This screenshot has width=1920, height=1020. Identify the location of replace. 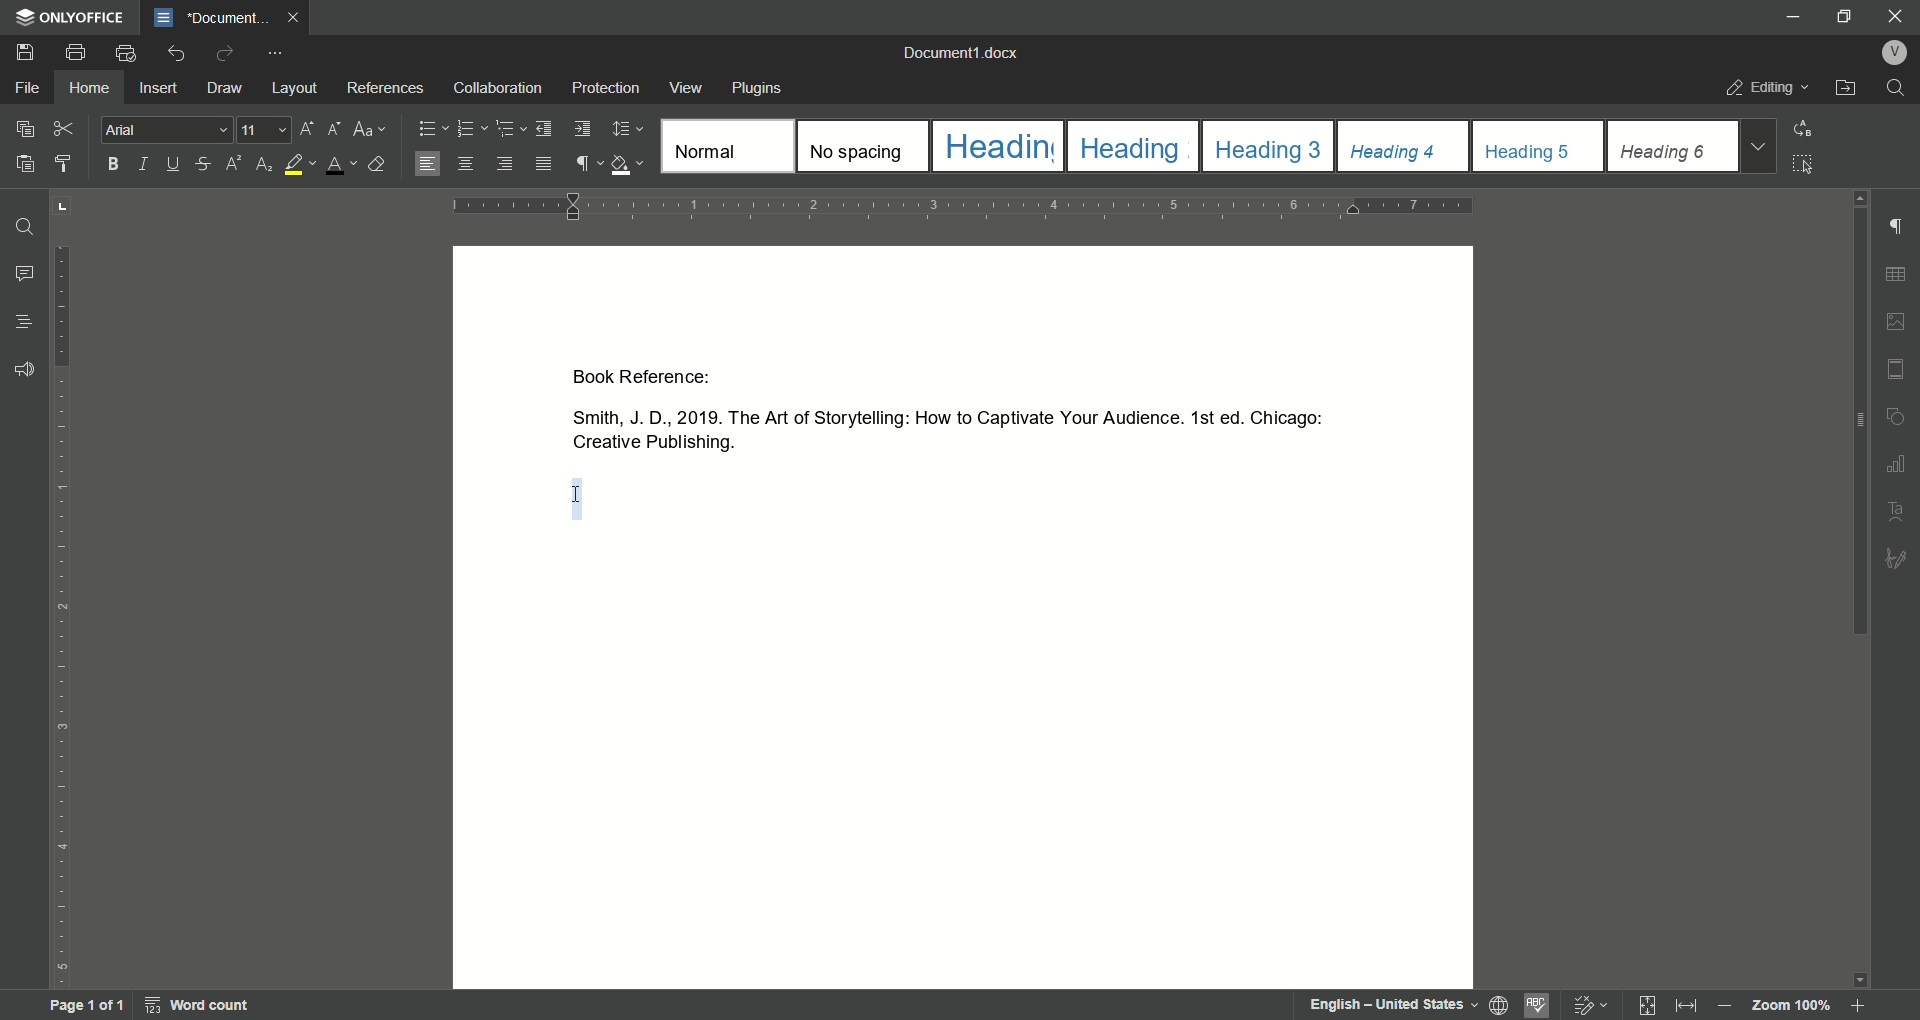
(1811, 128).